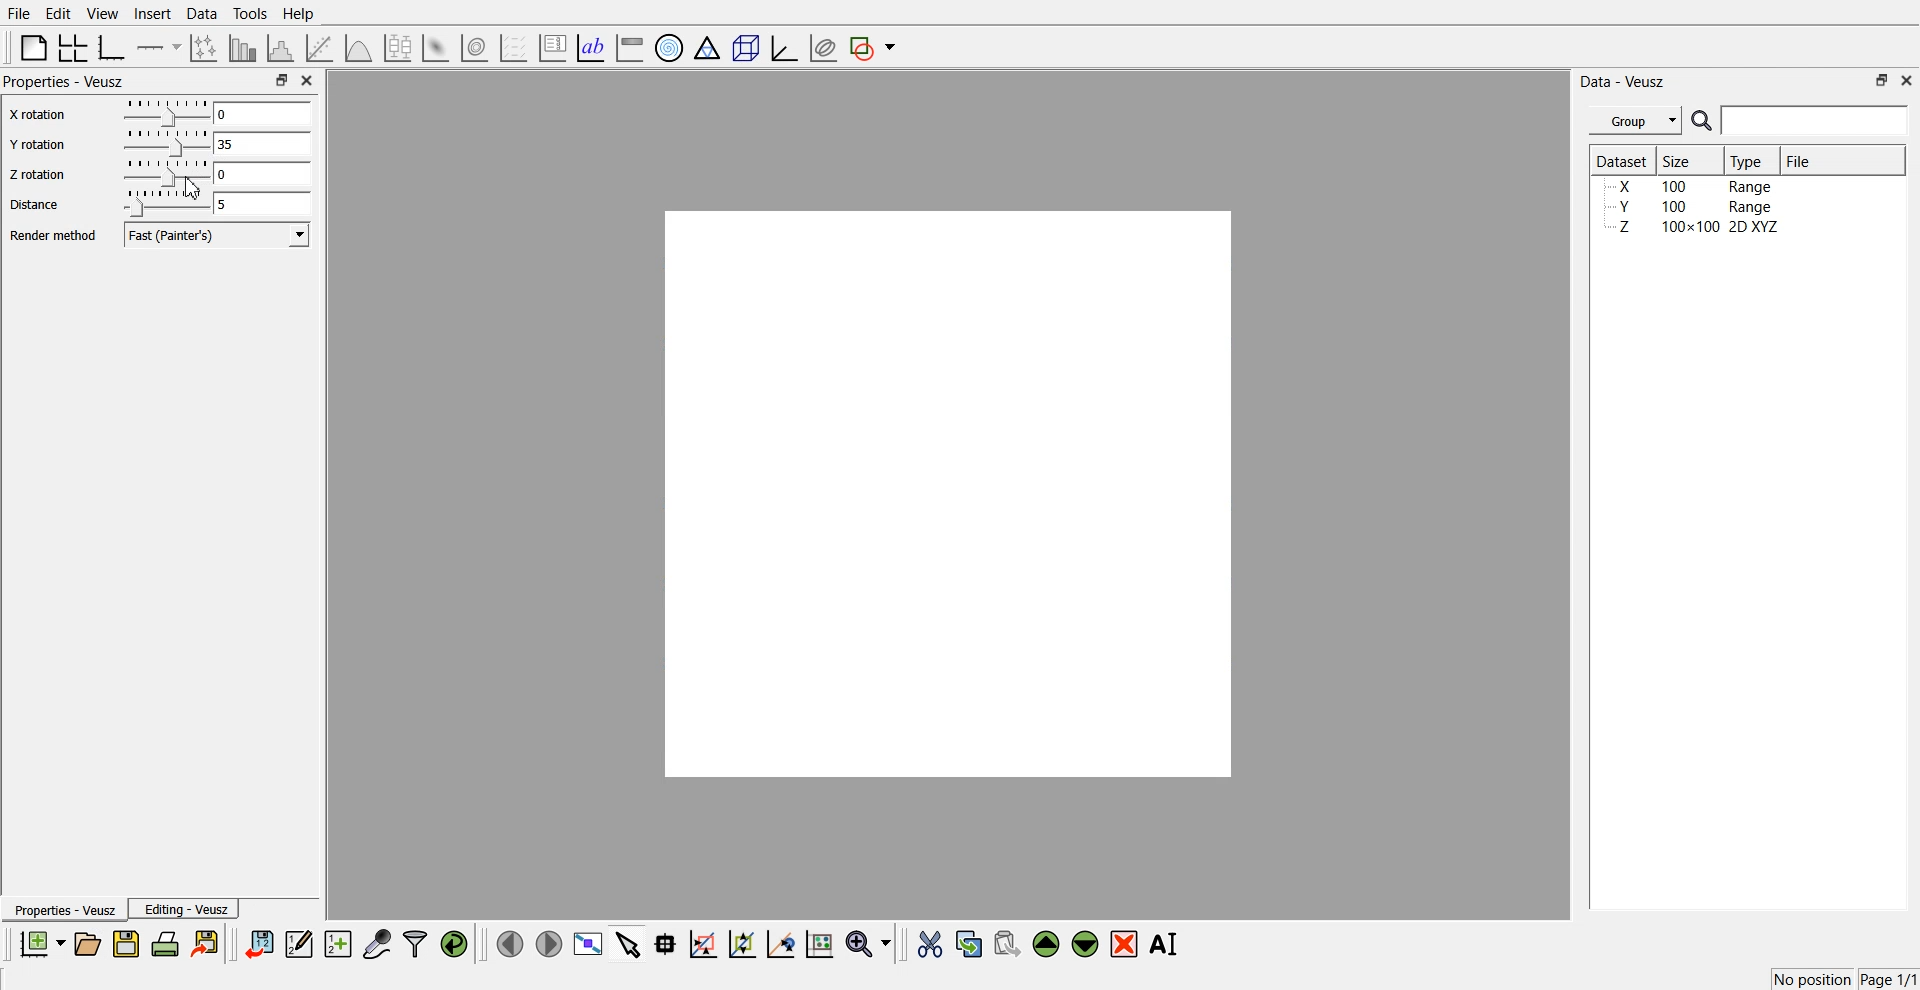 The image size is (1920, 990). What do you see at coordinates (73, 49) in the screenshot?
I see `Arrange graph in grid` at bounding box center [73, 49].